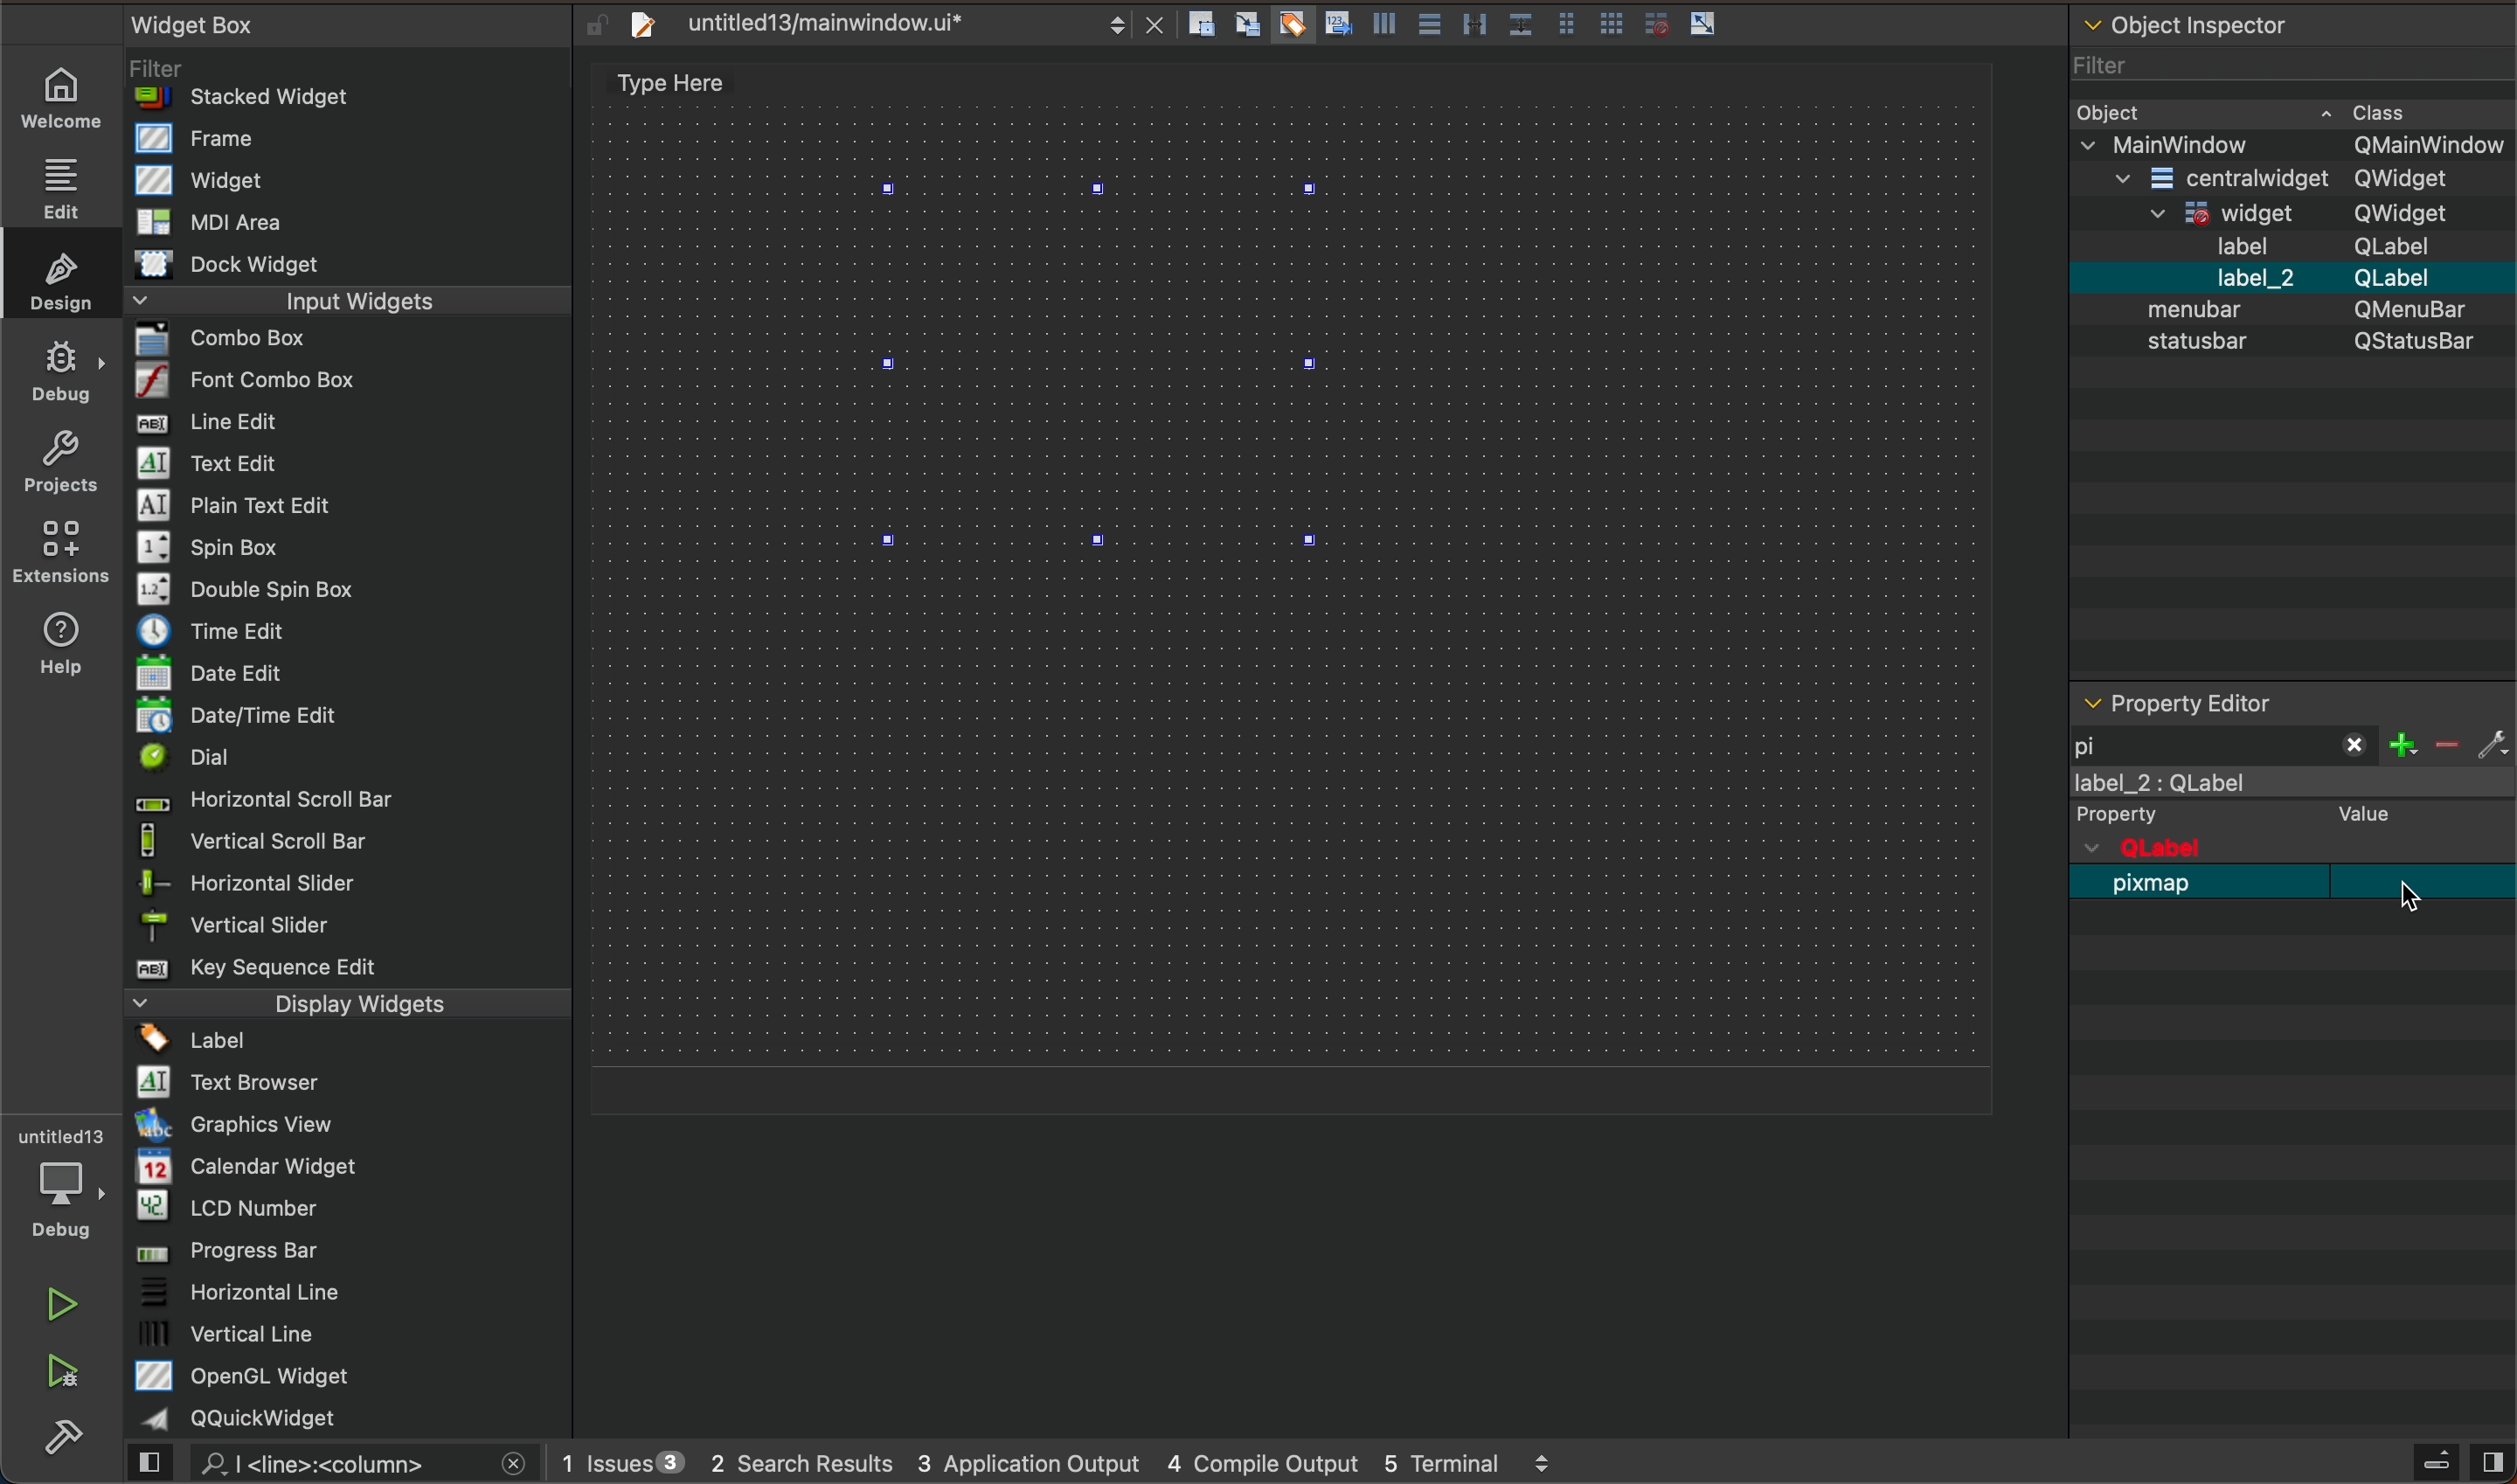  I want to click on cursor, so click(2409, 897).